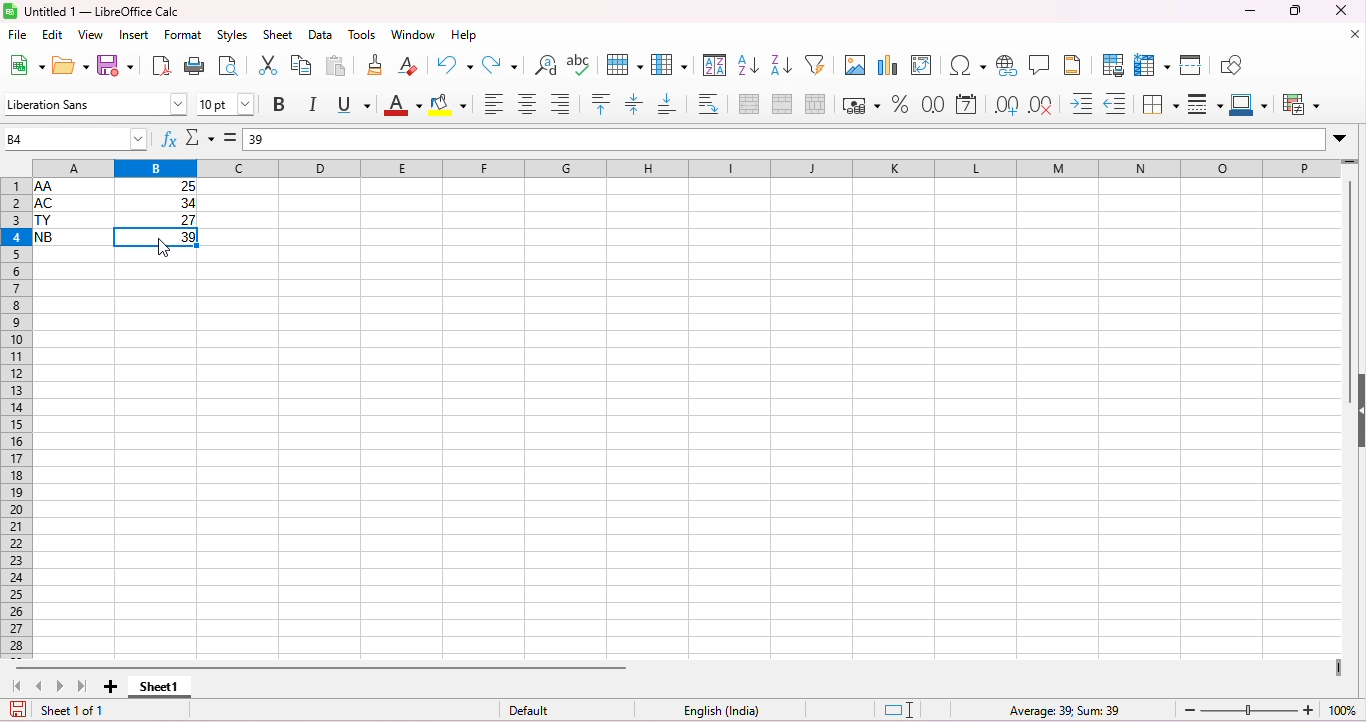 This screenshot has height=722, width=1366. What do you see at coordinates (1251, 104) in the screenshot?
I see `border color` at bounding box center [1251, 104].